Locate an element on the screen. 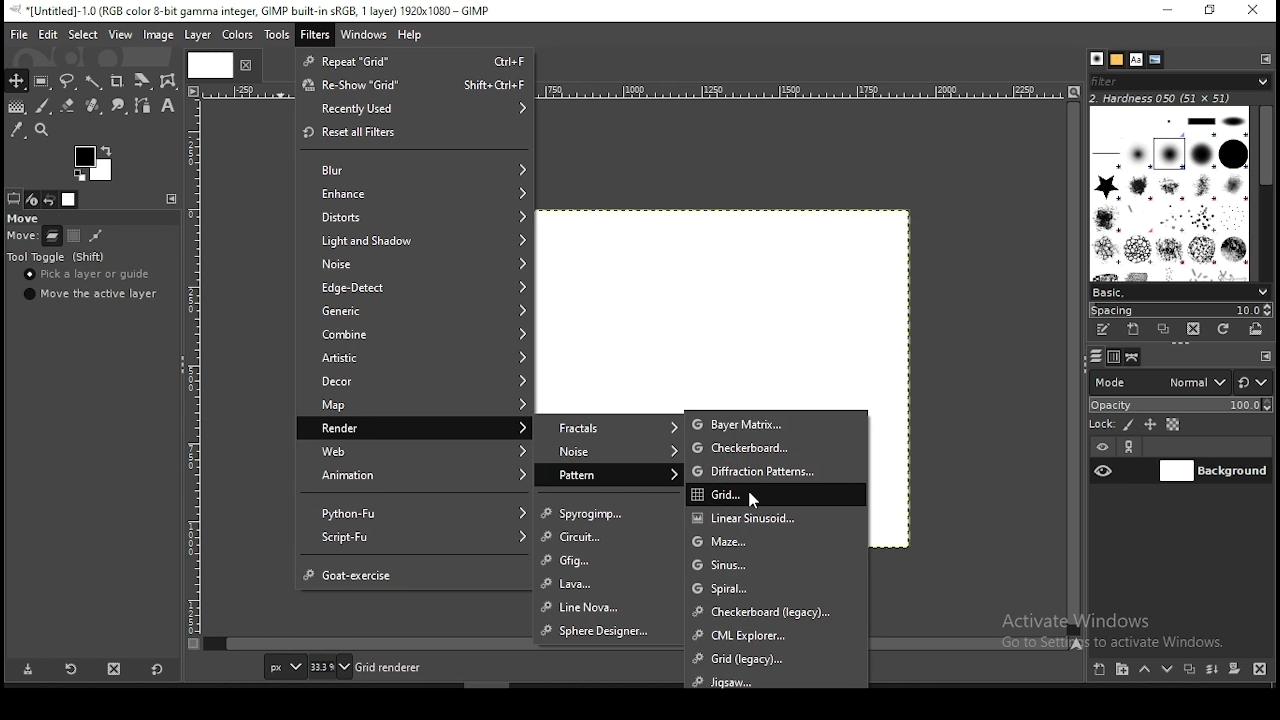 The image size is (1280, 720). windows is located at coordinates (364, 36).